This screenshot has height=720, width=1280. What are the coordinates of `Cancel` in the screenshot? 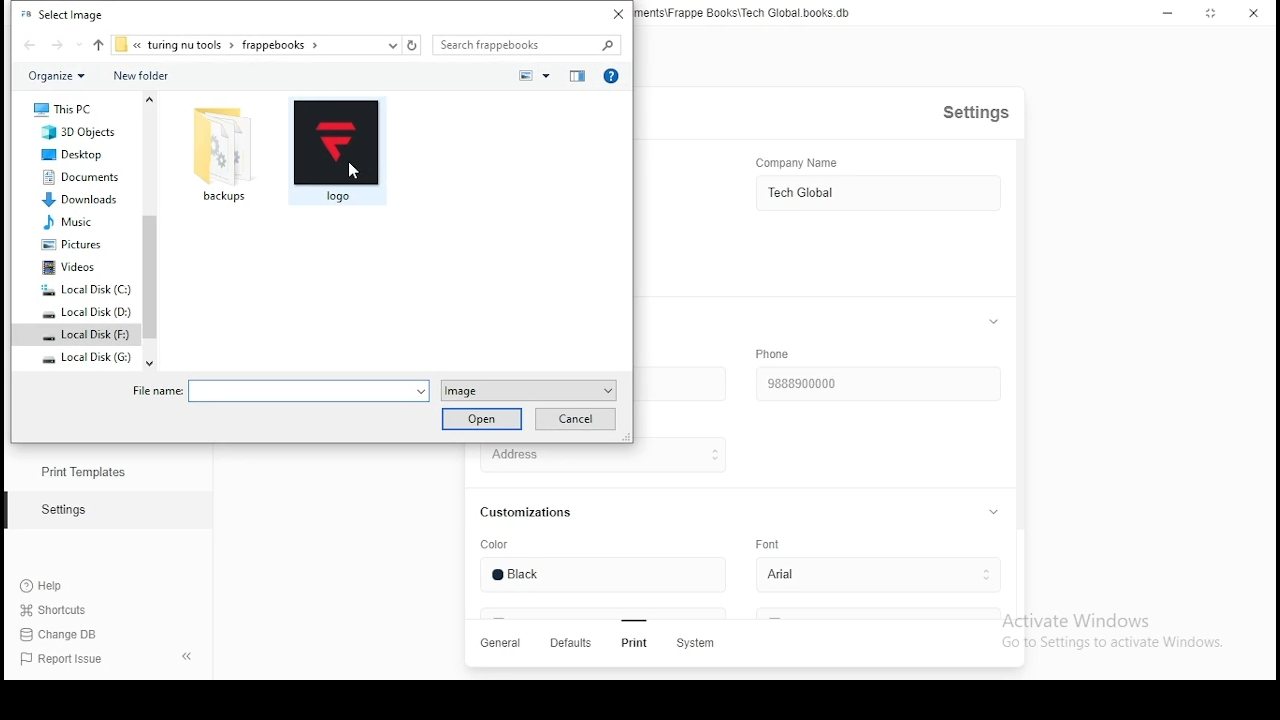 It's located at (576, 420).